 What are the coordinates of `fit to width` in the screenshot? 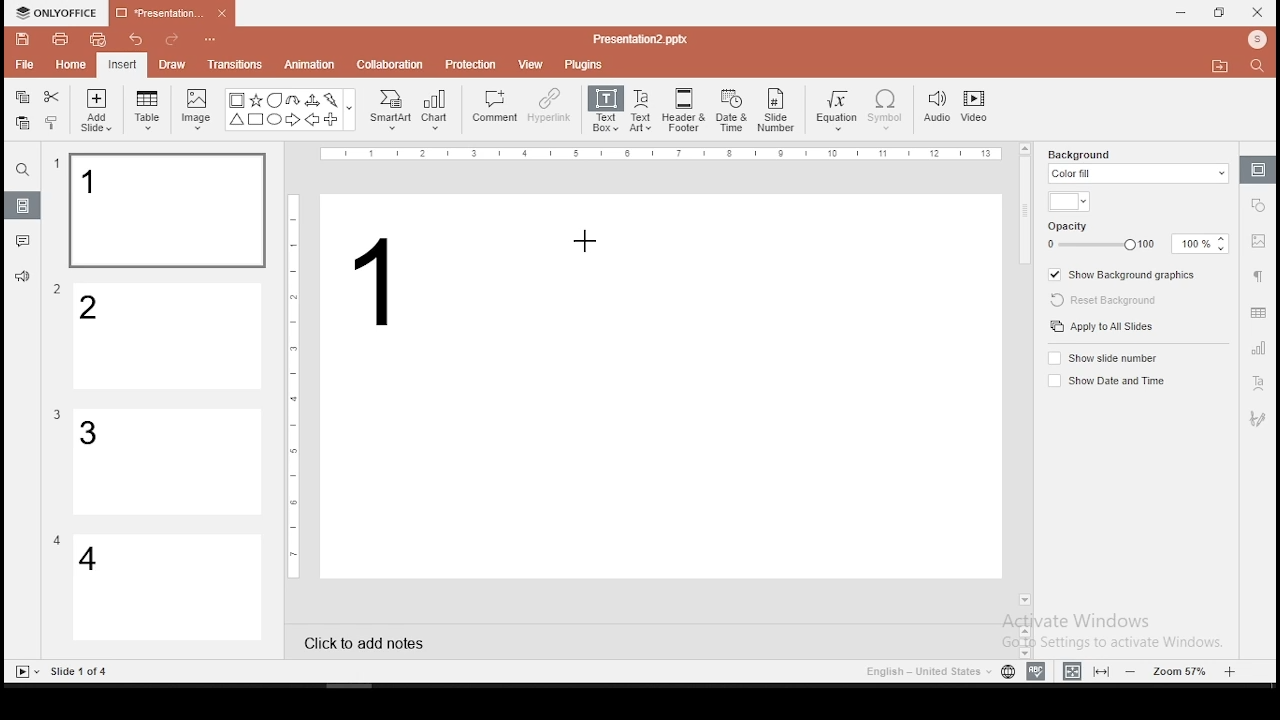 It's located at (1068, 670).